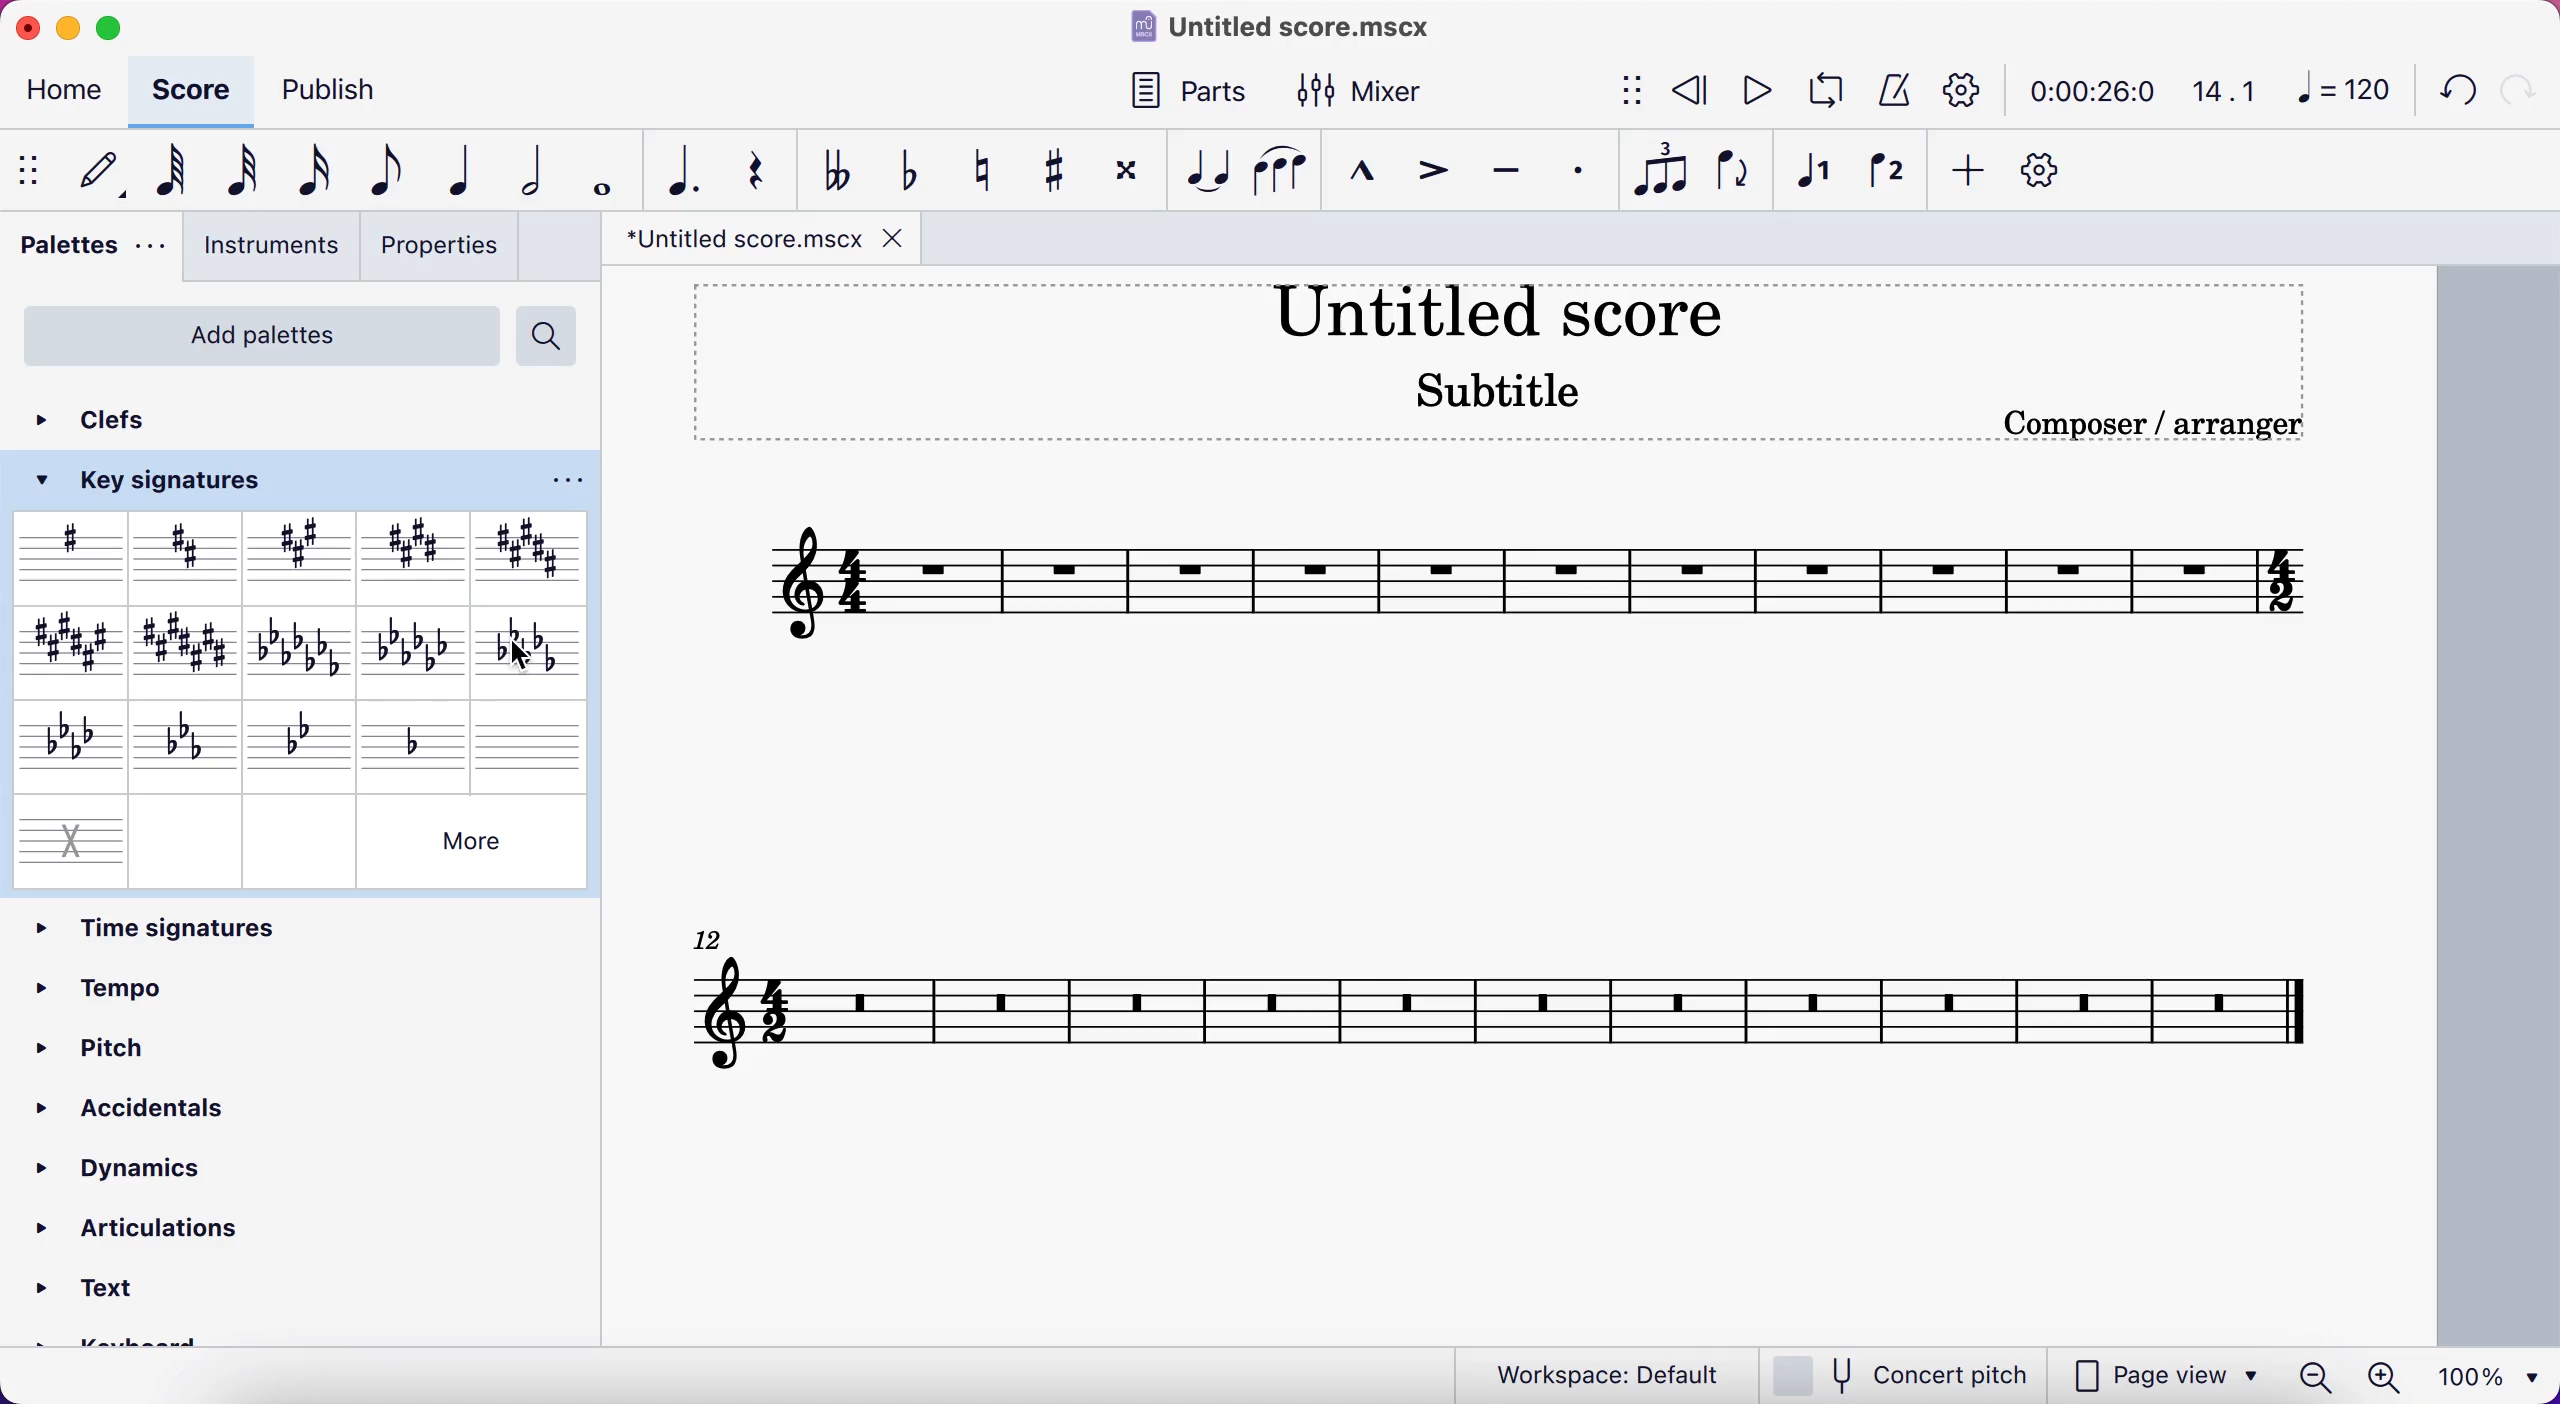 The height and width of the screenshot is (1404, 2560). I want to click on pitch, so click(200, 1044).